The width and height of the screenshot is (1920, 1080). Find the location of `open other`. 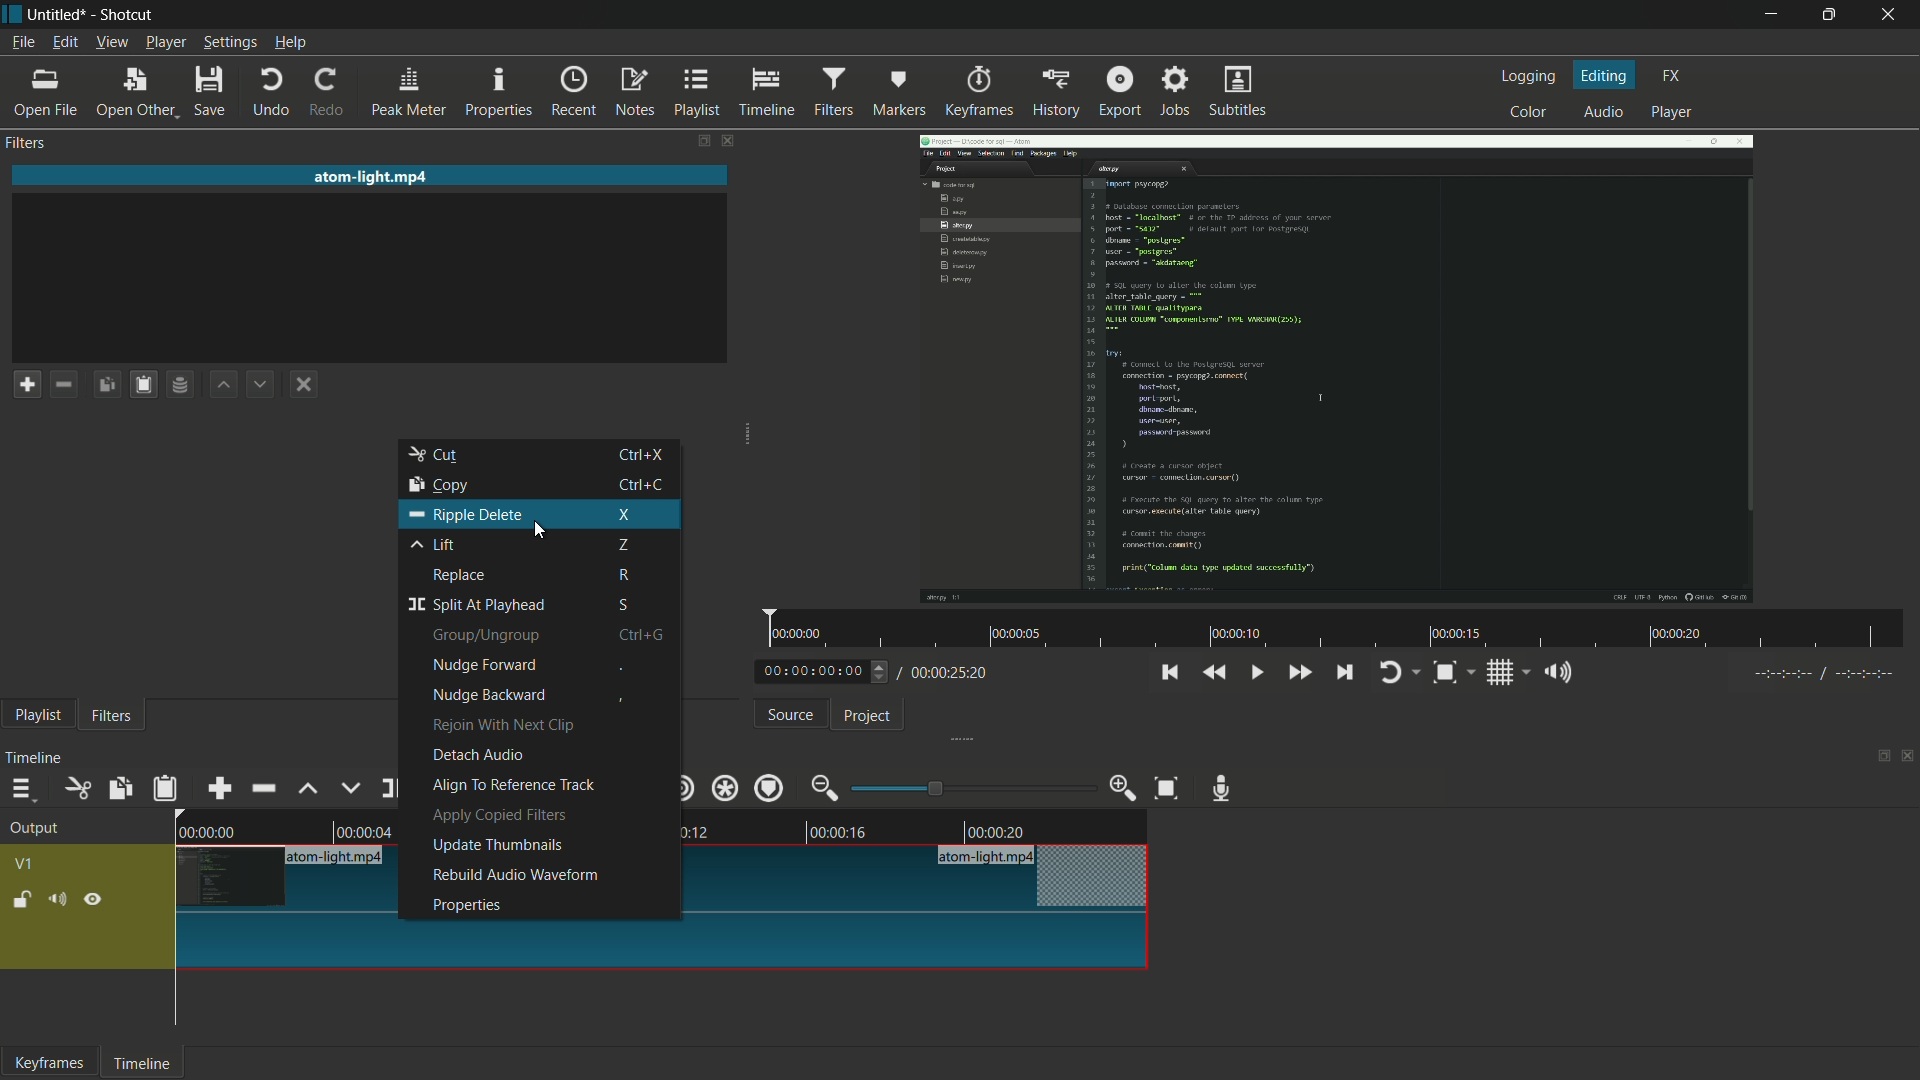

open other is located at coordinates (134, 91).